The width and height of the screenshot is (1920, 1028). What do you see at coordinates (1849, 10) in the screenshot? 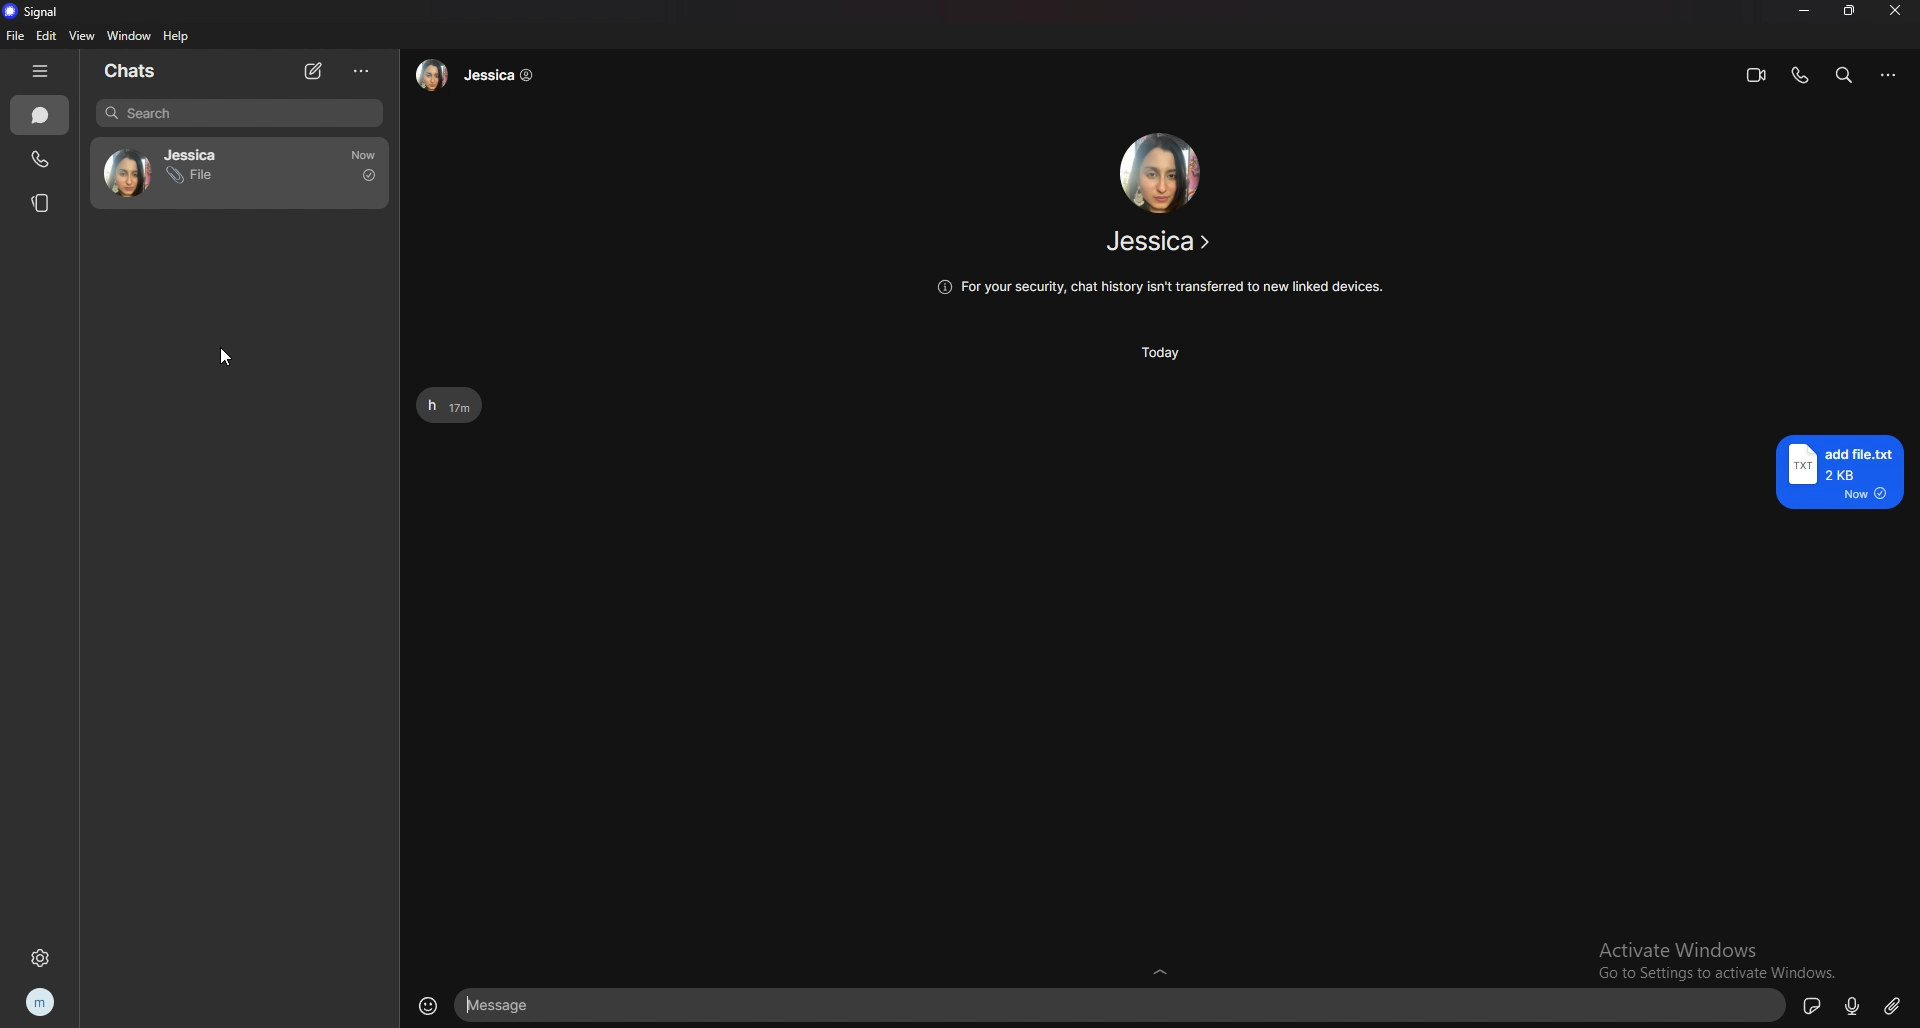
I see `resize` at bounding box center [1849, 10].